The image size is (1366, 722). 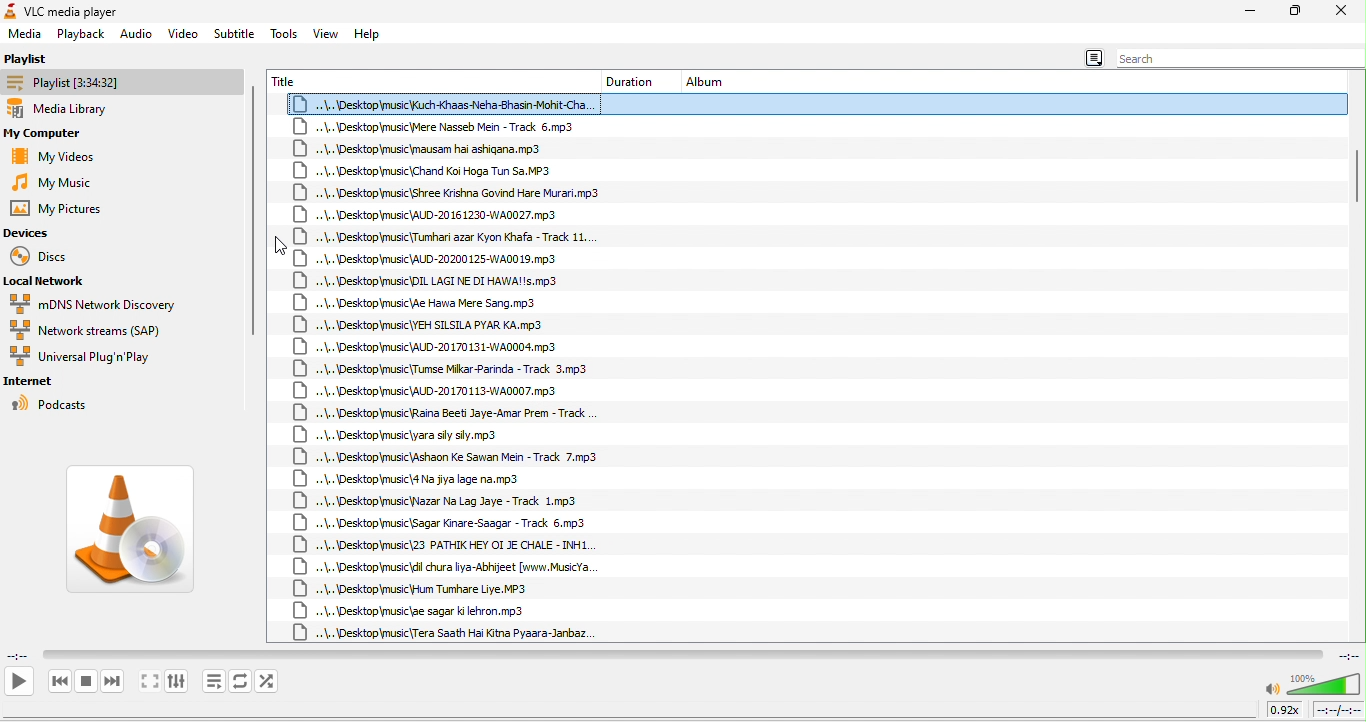 What do you see at coordinates (445, 632) in the screenshot?
I see `..\..\Desktop\music {Tera Saath Hai Kitna Pyaara-Janbaz.` at bounding box center [445, 632].